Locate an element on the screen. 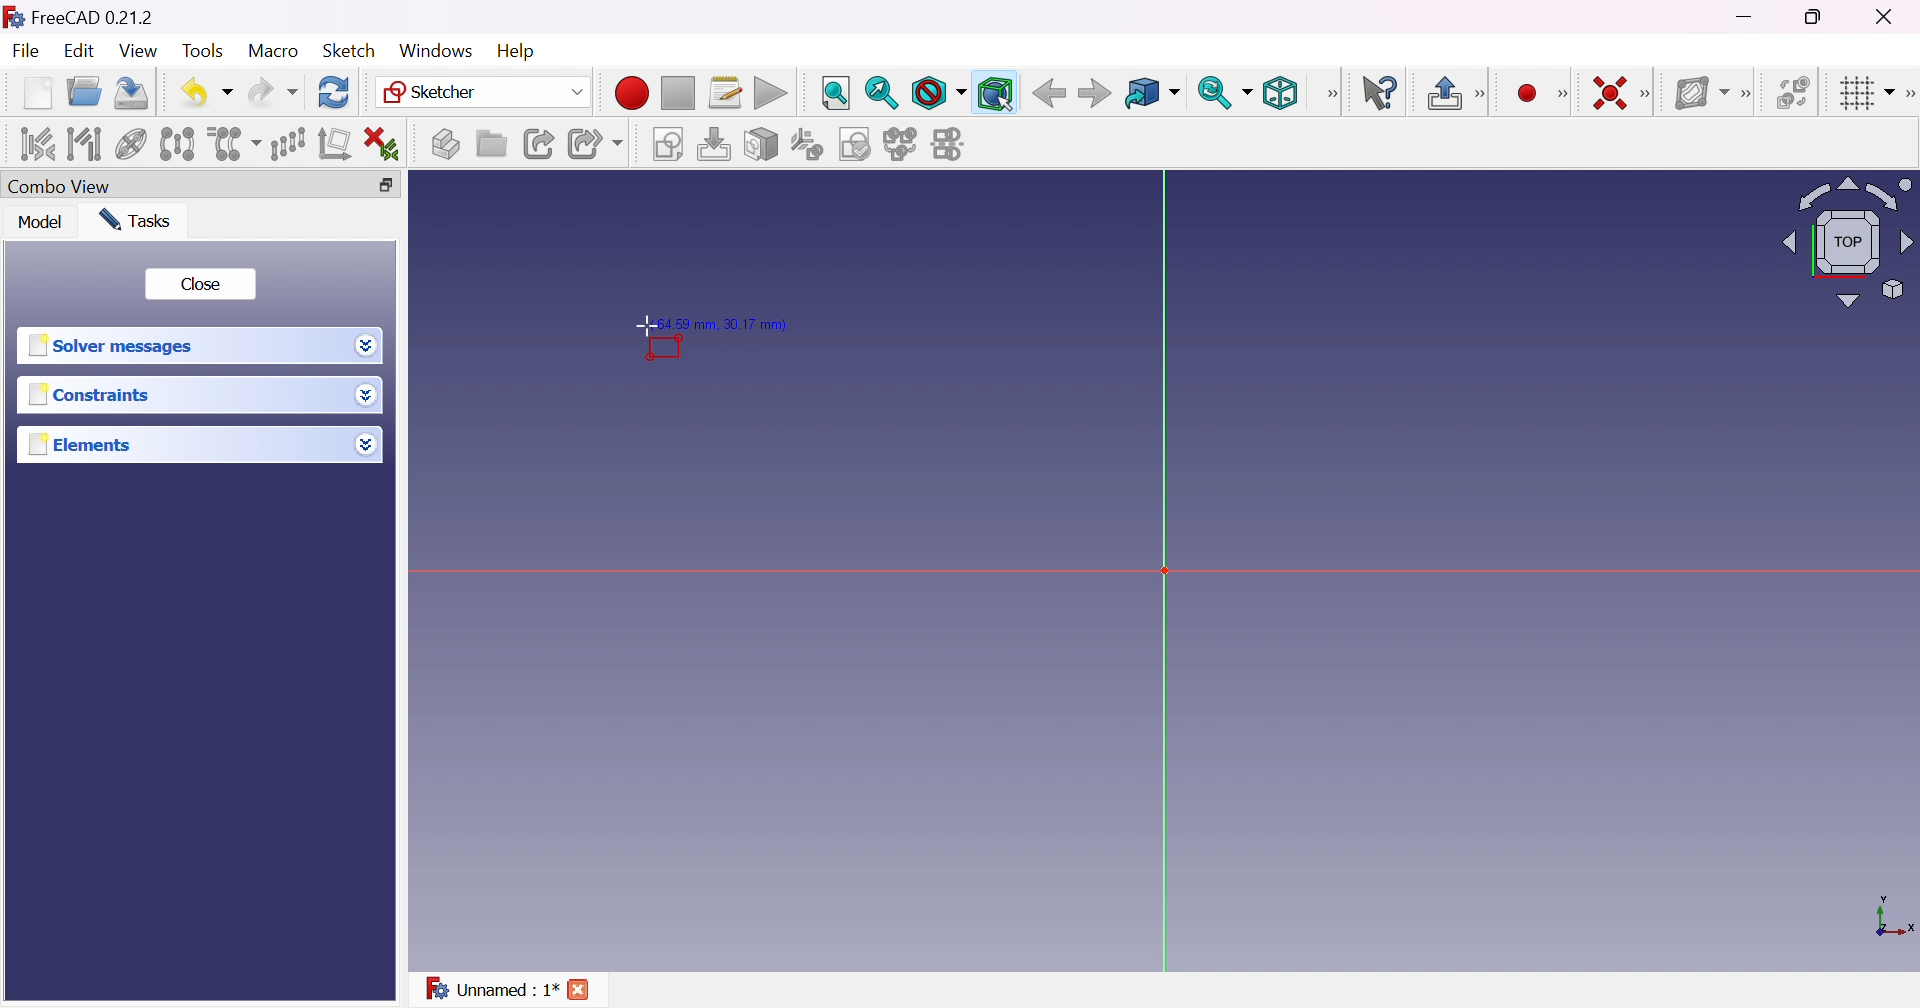  Restore down is located at coordinates (1817, 17).